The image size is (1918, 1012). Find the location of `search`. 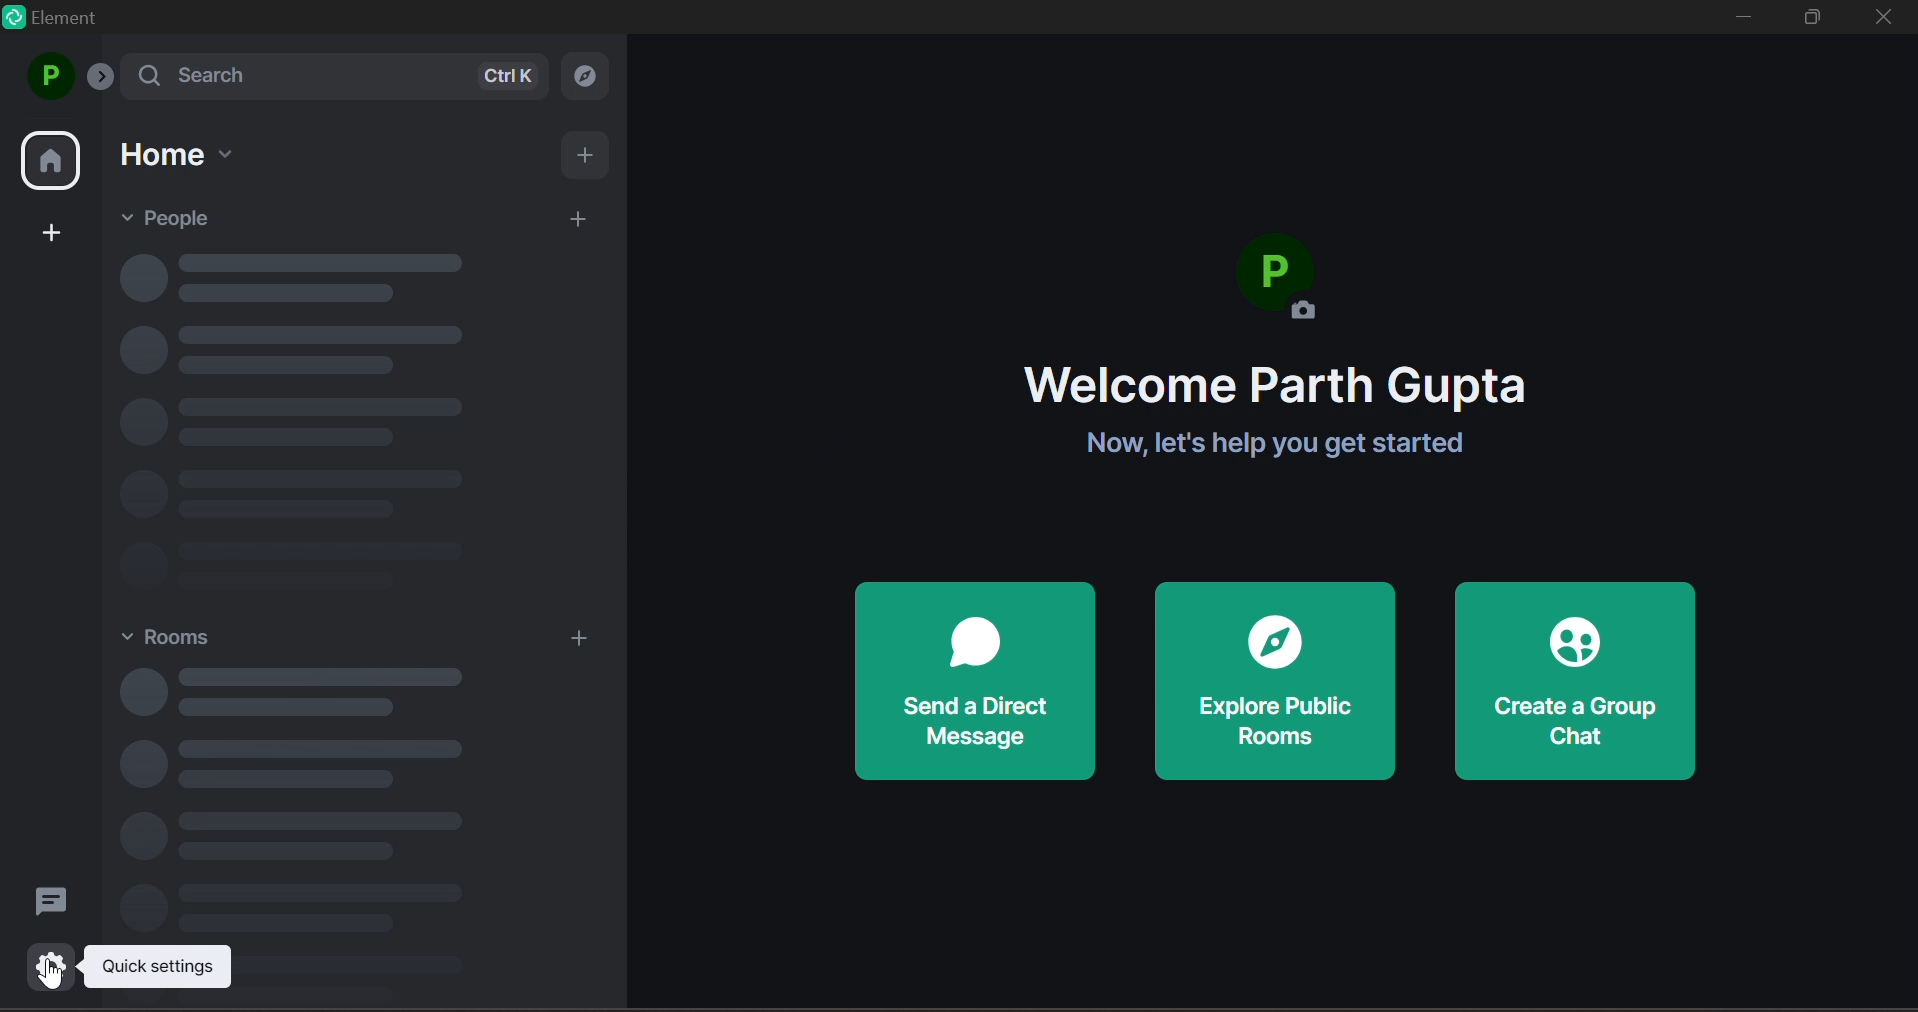

search is located at coordinates (340, 75).